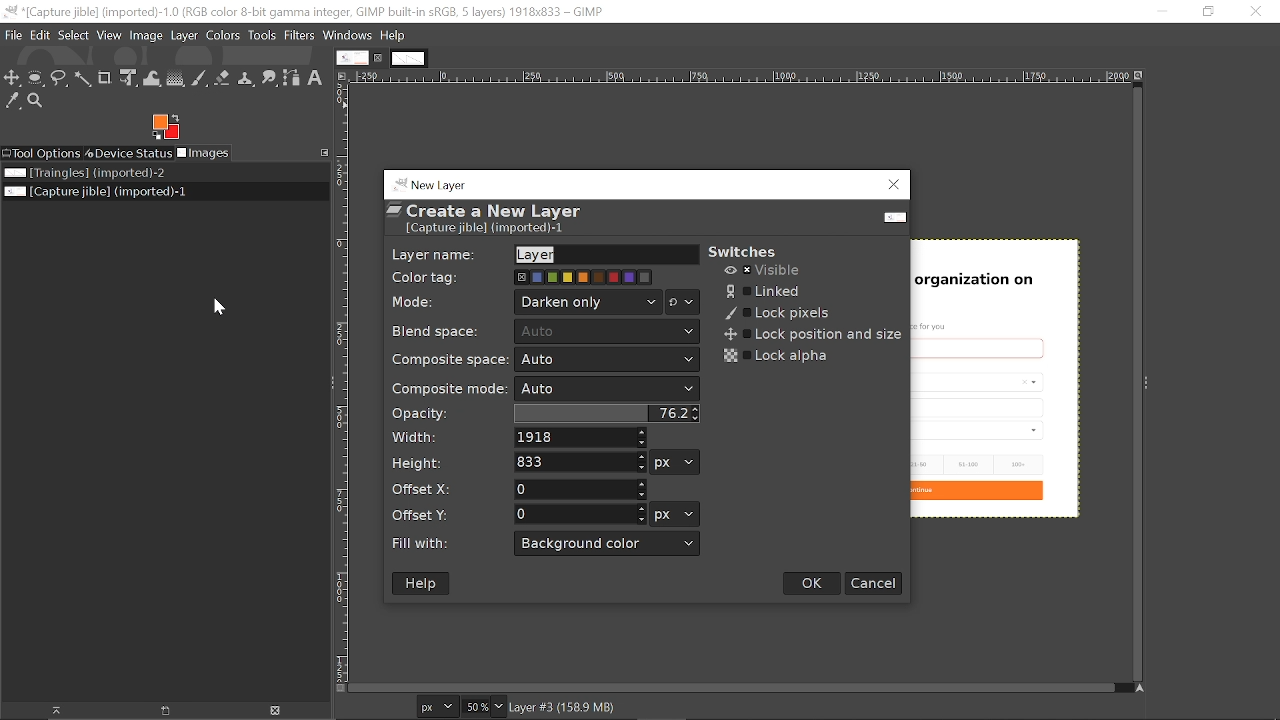 This screenshot has height=720, width=1280. Describe the element at coordinates (224, 78) in the screenshot. I see `Eraser tool` at that location.